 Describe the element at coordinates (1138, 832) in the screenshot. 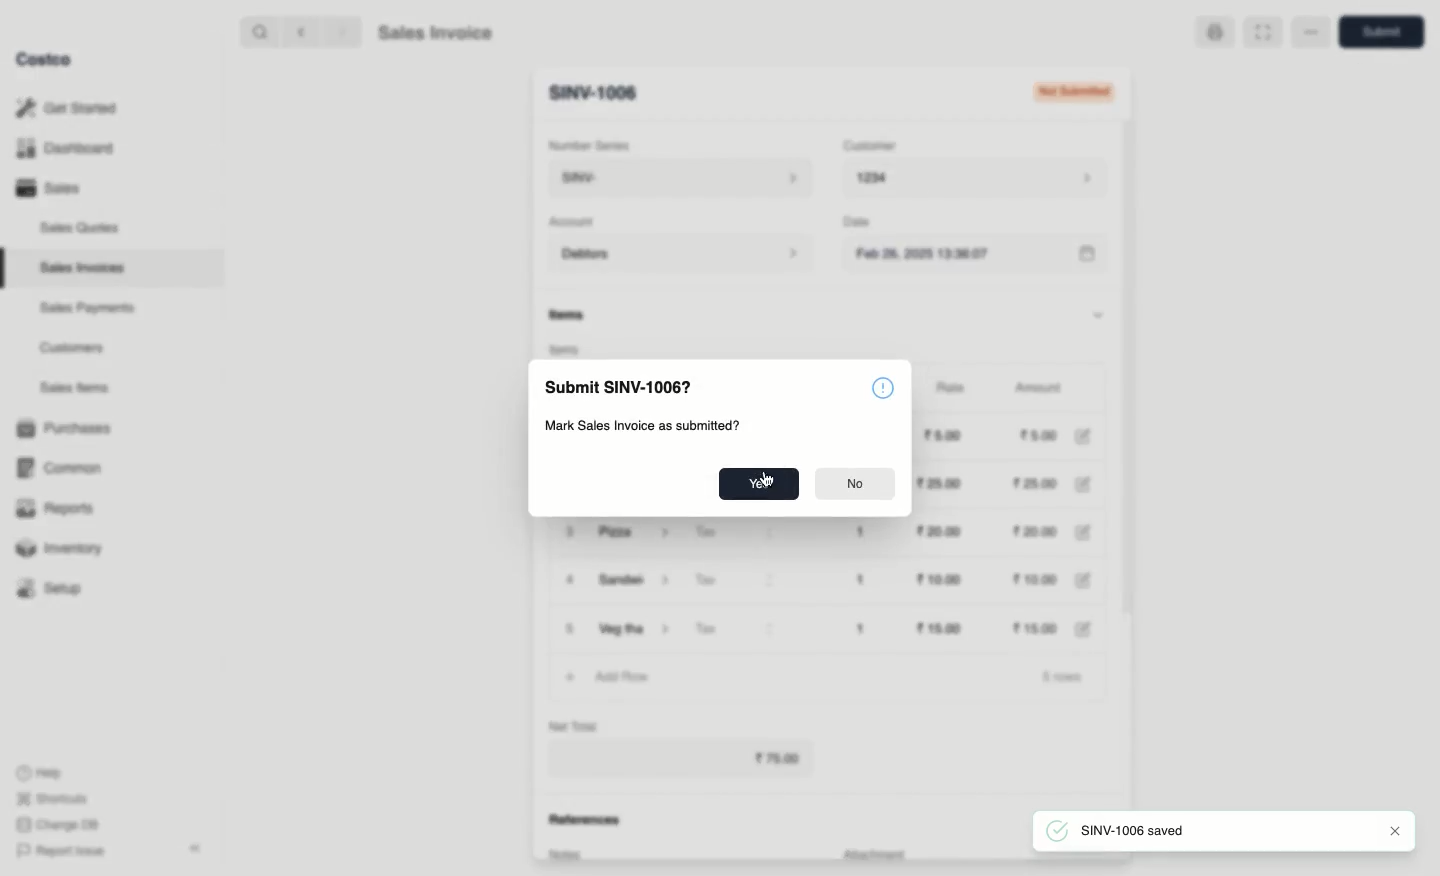

I see `SINV-1006 saved` at that location.